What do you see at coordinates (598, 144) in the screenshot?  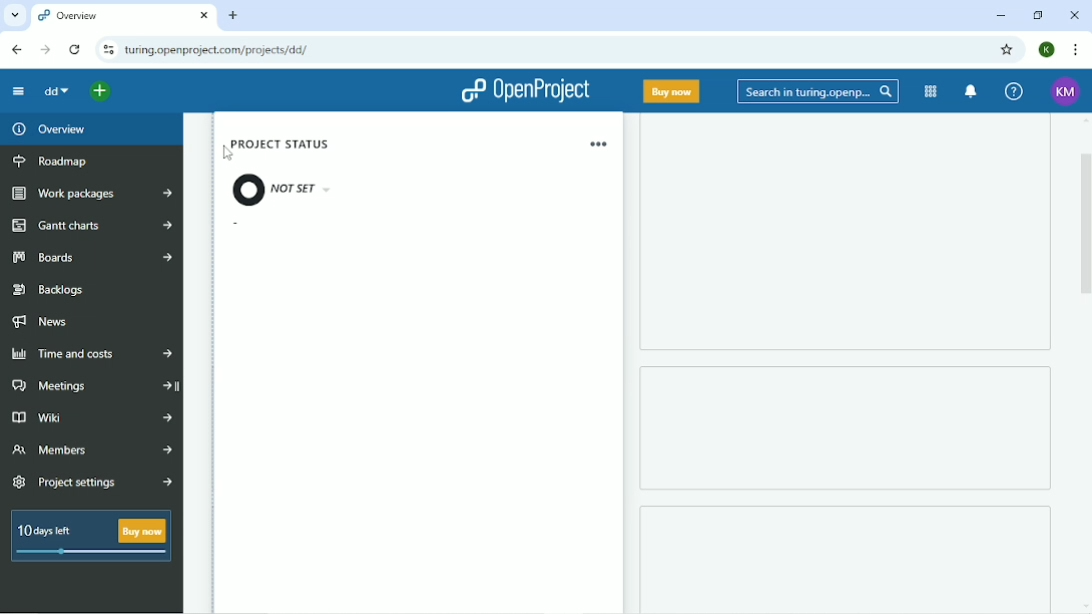 I see `Remove widget` at bounding box center [598, 144].